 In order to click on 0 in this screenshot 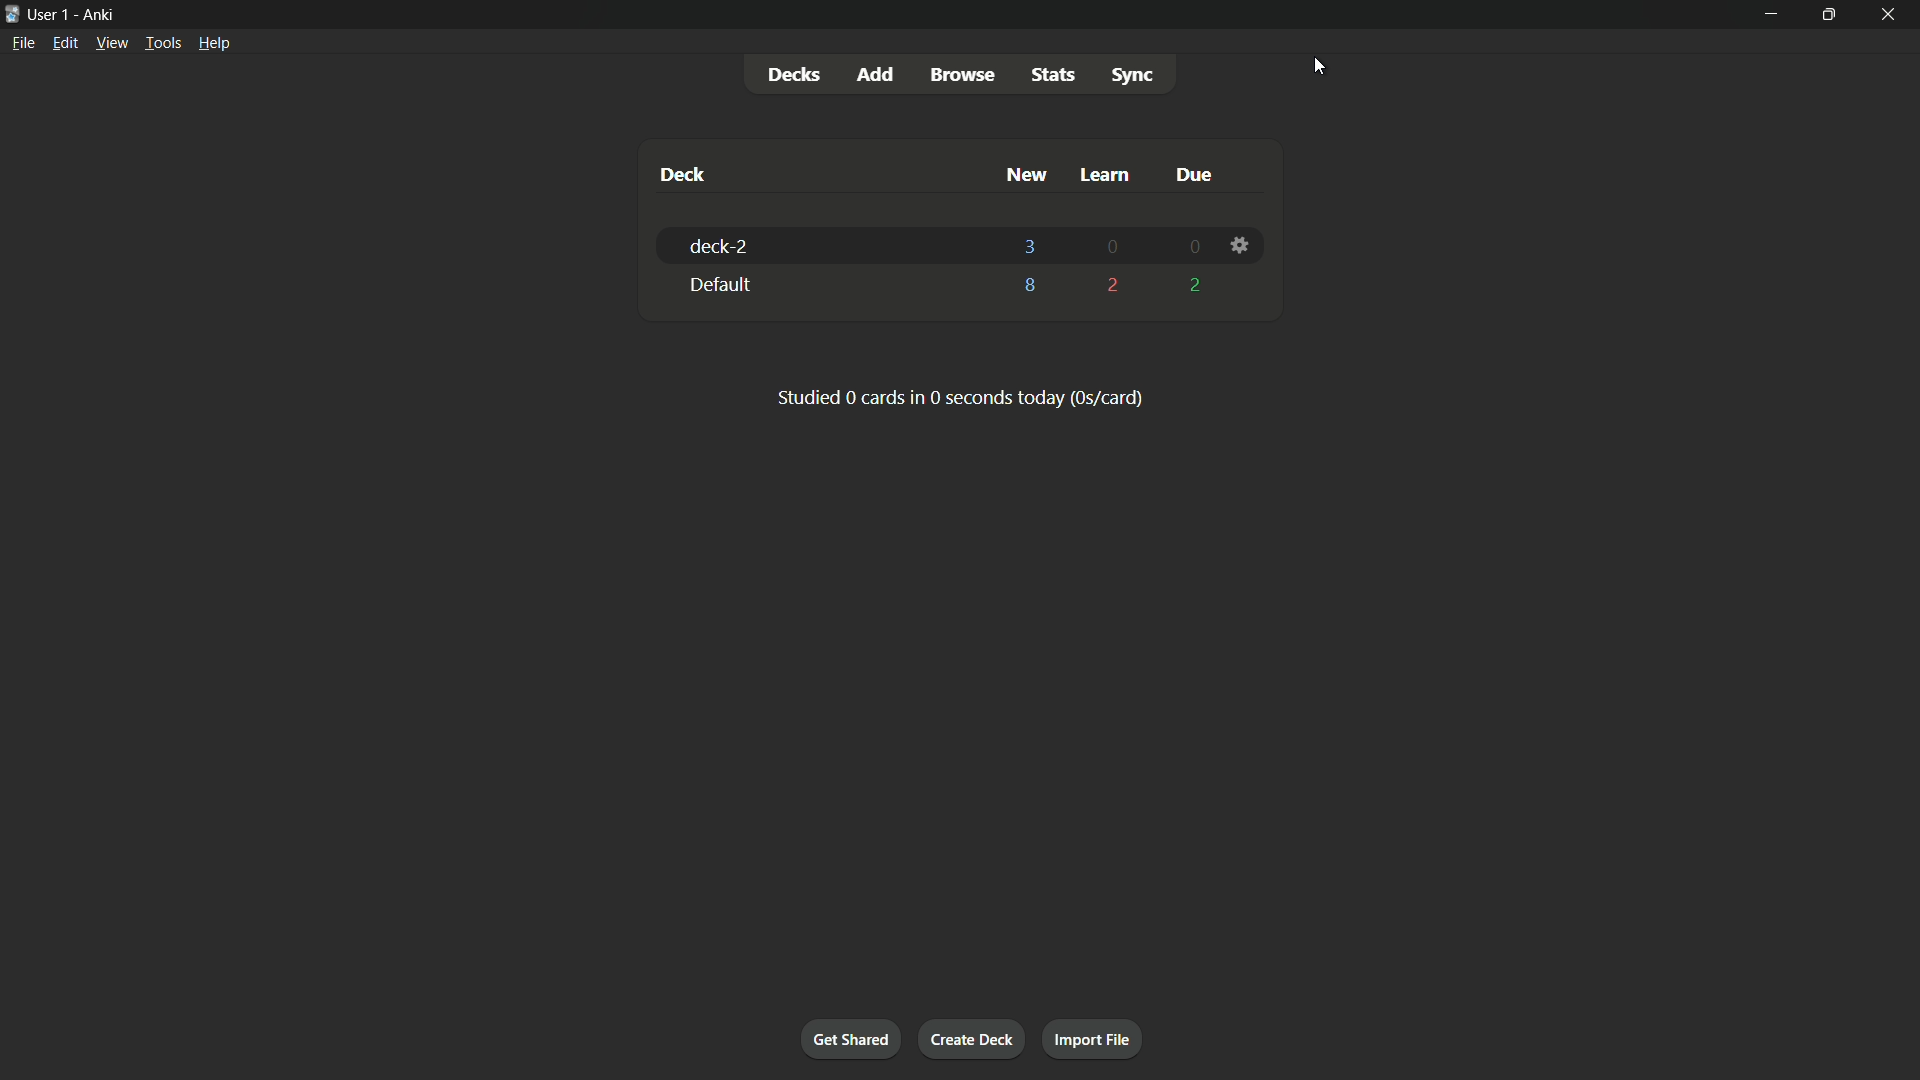, I will do `click(1189, 248)`.